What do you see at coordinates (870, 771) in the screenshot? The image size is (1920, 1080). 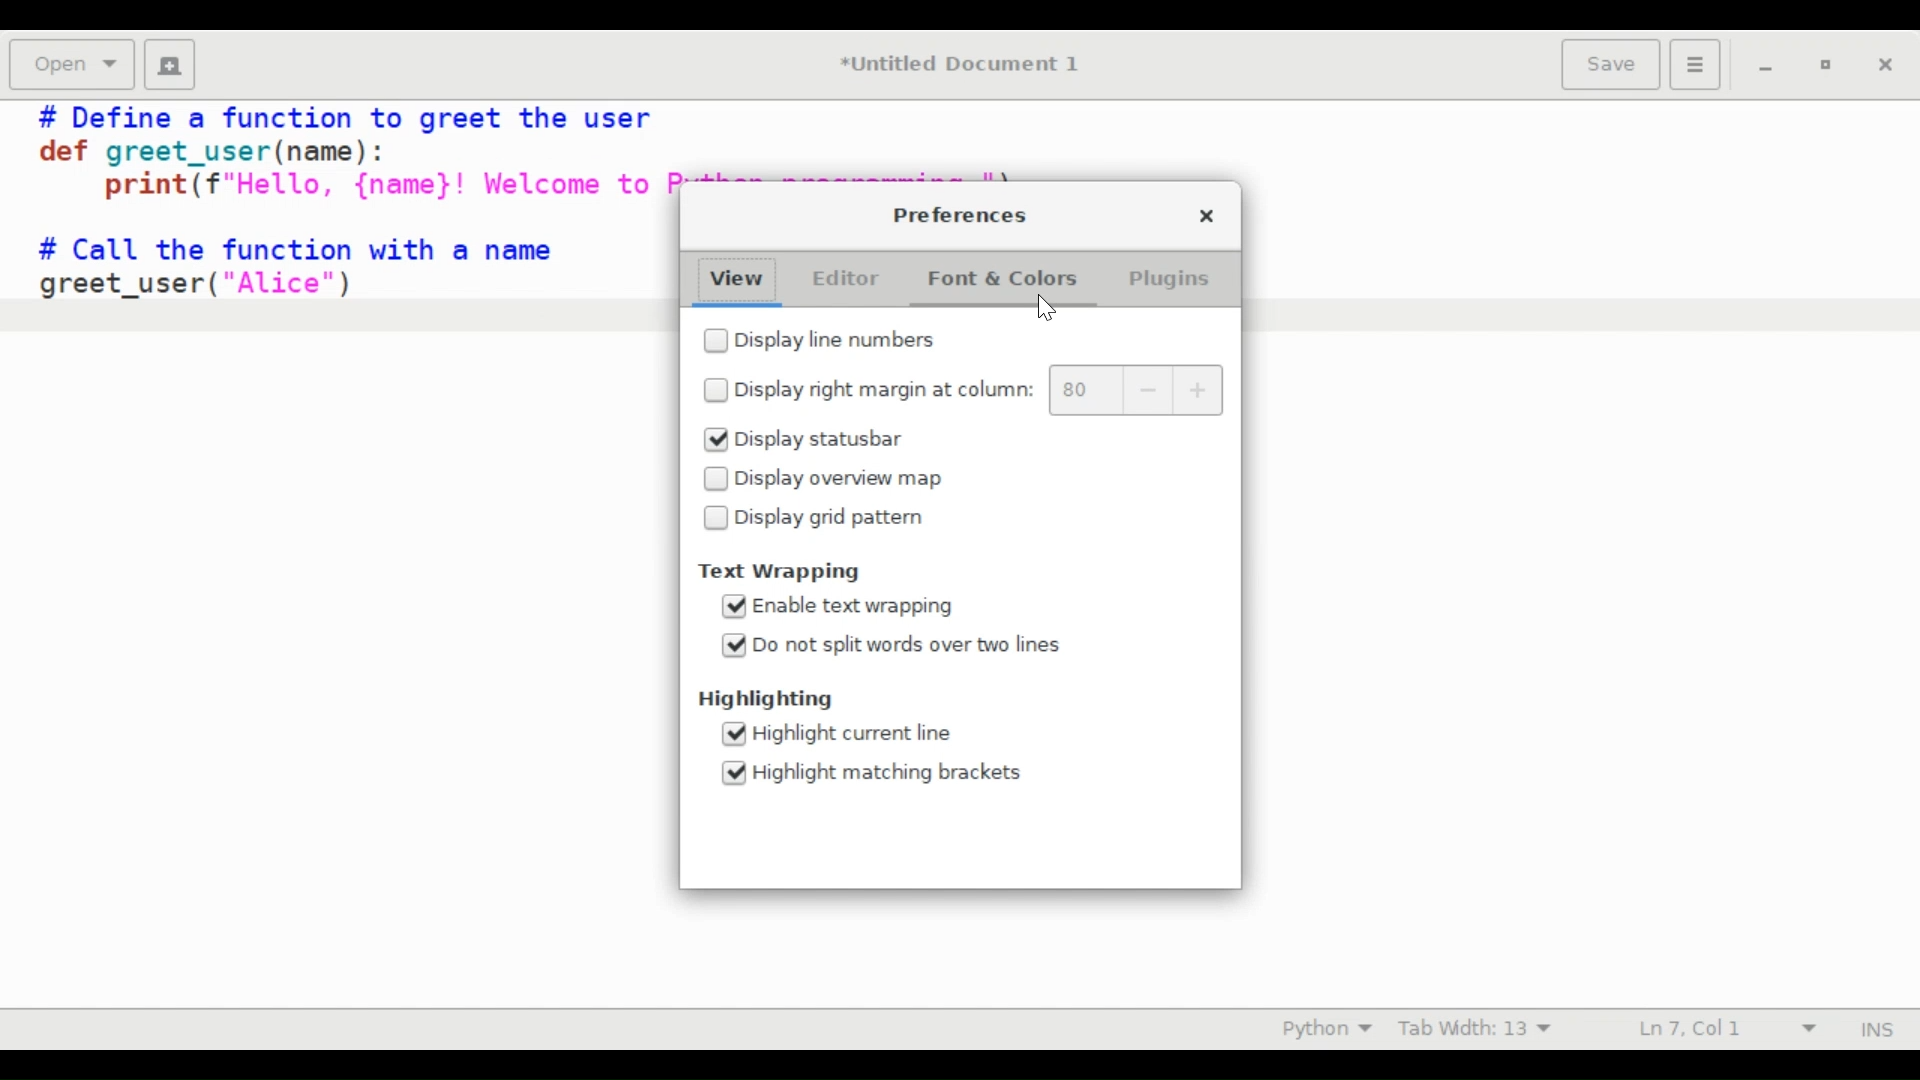 I see `(un)check Highlight matching brackets` at bounding box center [870, 771].